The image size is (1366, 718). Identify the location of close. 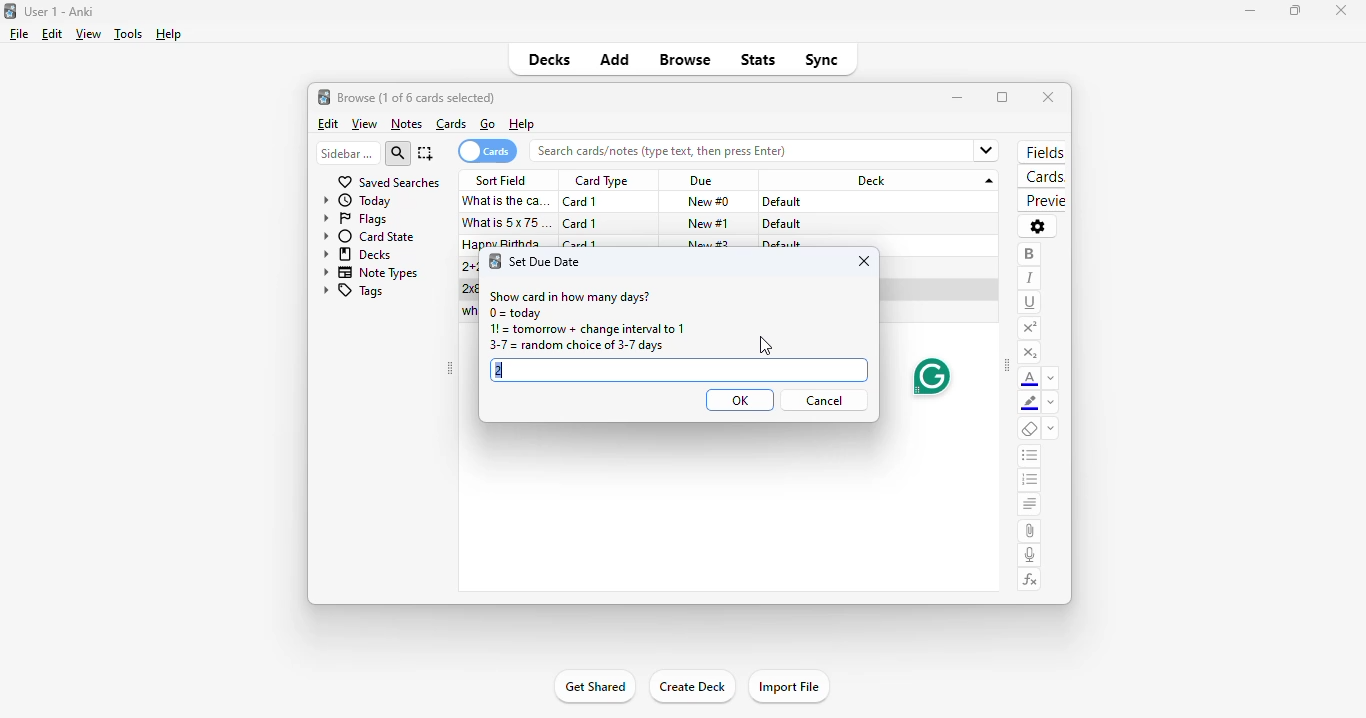
(864, 261).